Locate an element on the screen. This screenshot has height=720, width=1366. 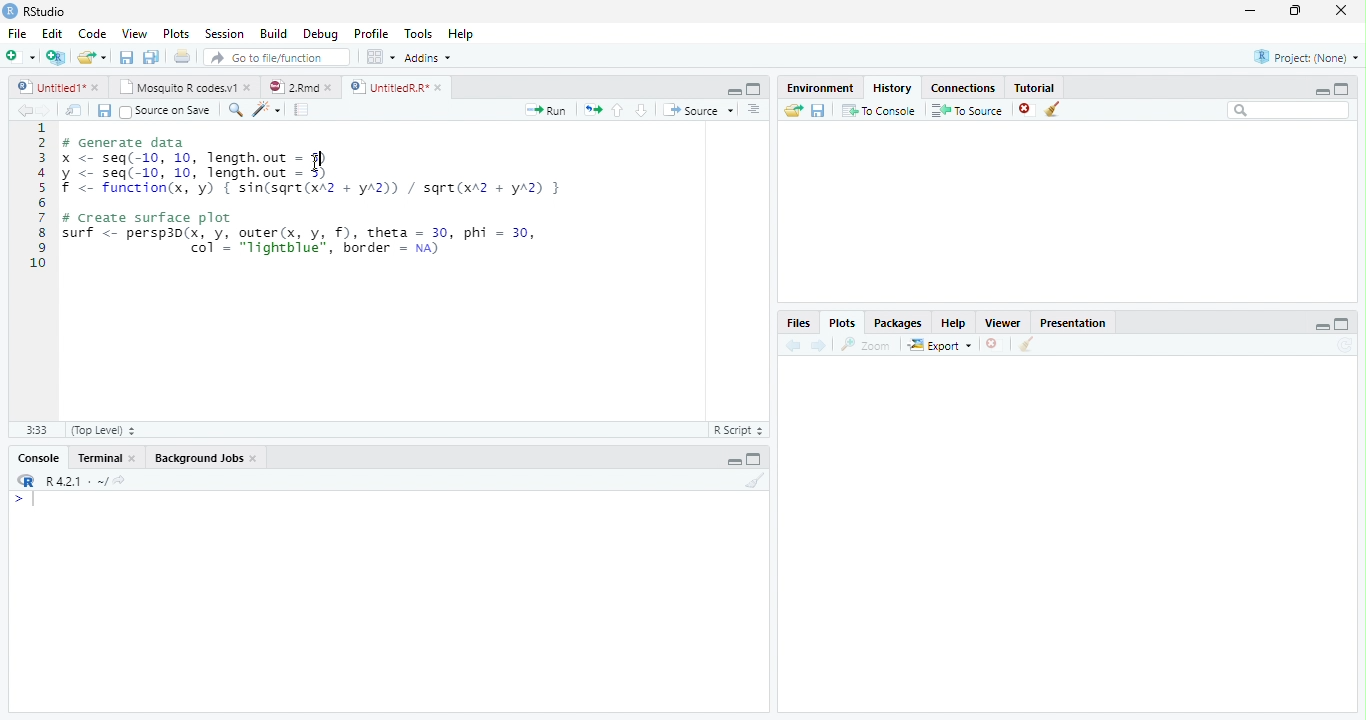
Next plot is located at coordinates (819, 345).